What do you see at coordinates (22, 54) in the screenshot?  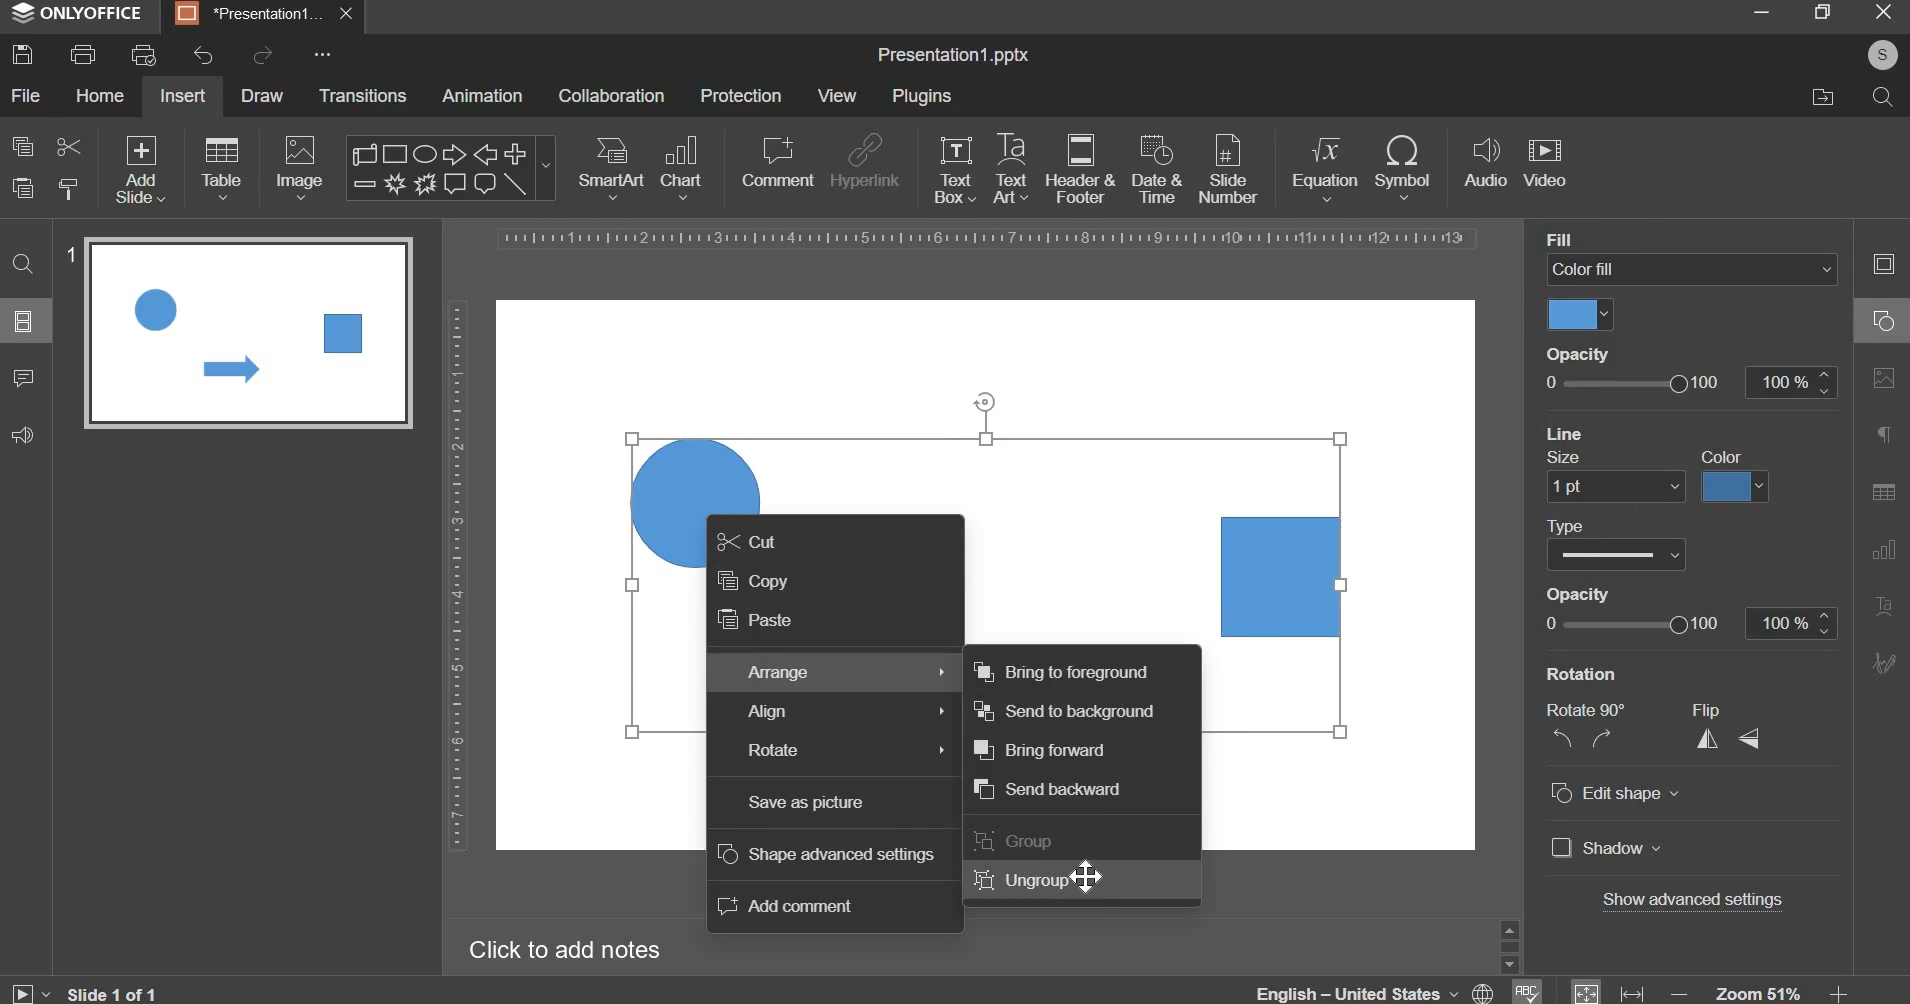 I see `save` at bounding box center [22, 54].